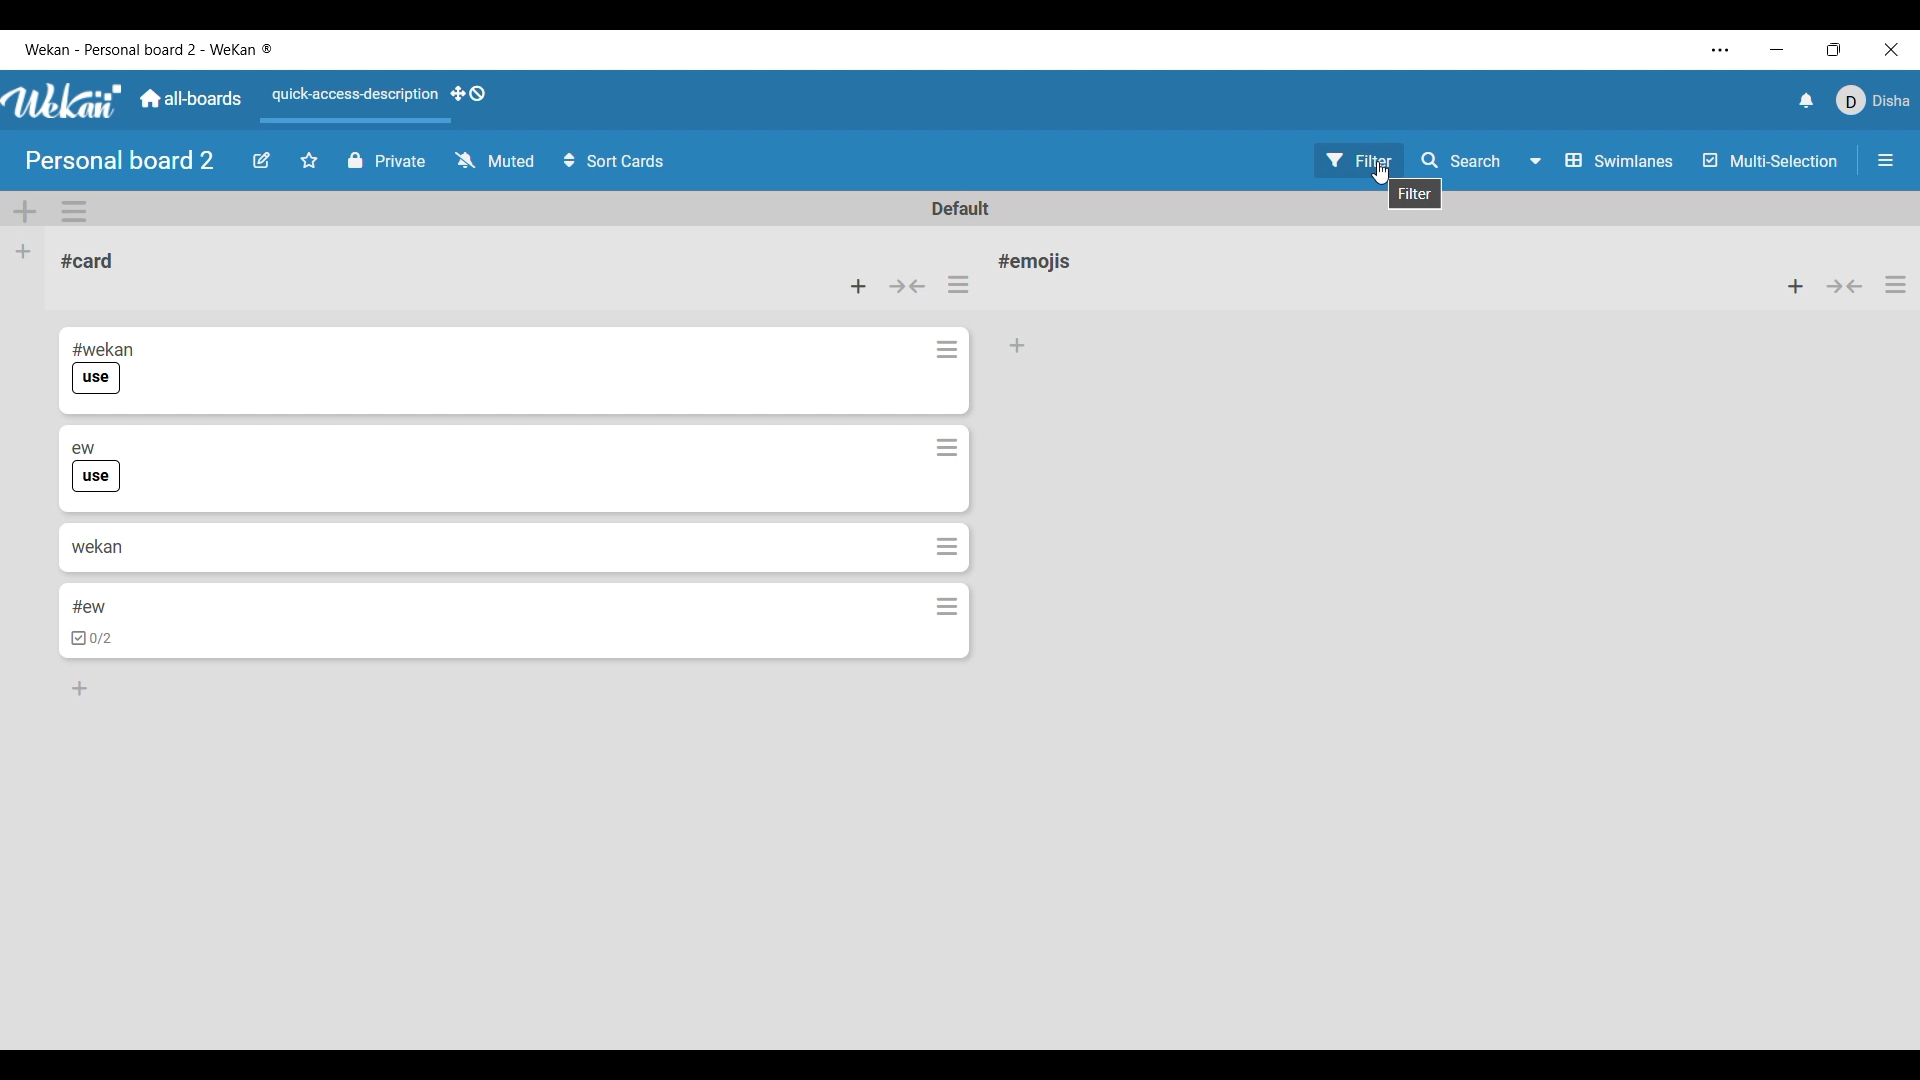 This screenshot has height=1080, width=1920. What do you see at coordinates (1892, 49) in the screenshot?
I see `Close interface ` at bounding box center [1892, 49].